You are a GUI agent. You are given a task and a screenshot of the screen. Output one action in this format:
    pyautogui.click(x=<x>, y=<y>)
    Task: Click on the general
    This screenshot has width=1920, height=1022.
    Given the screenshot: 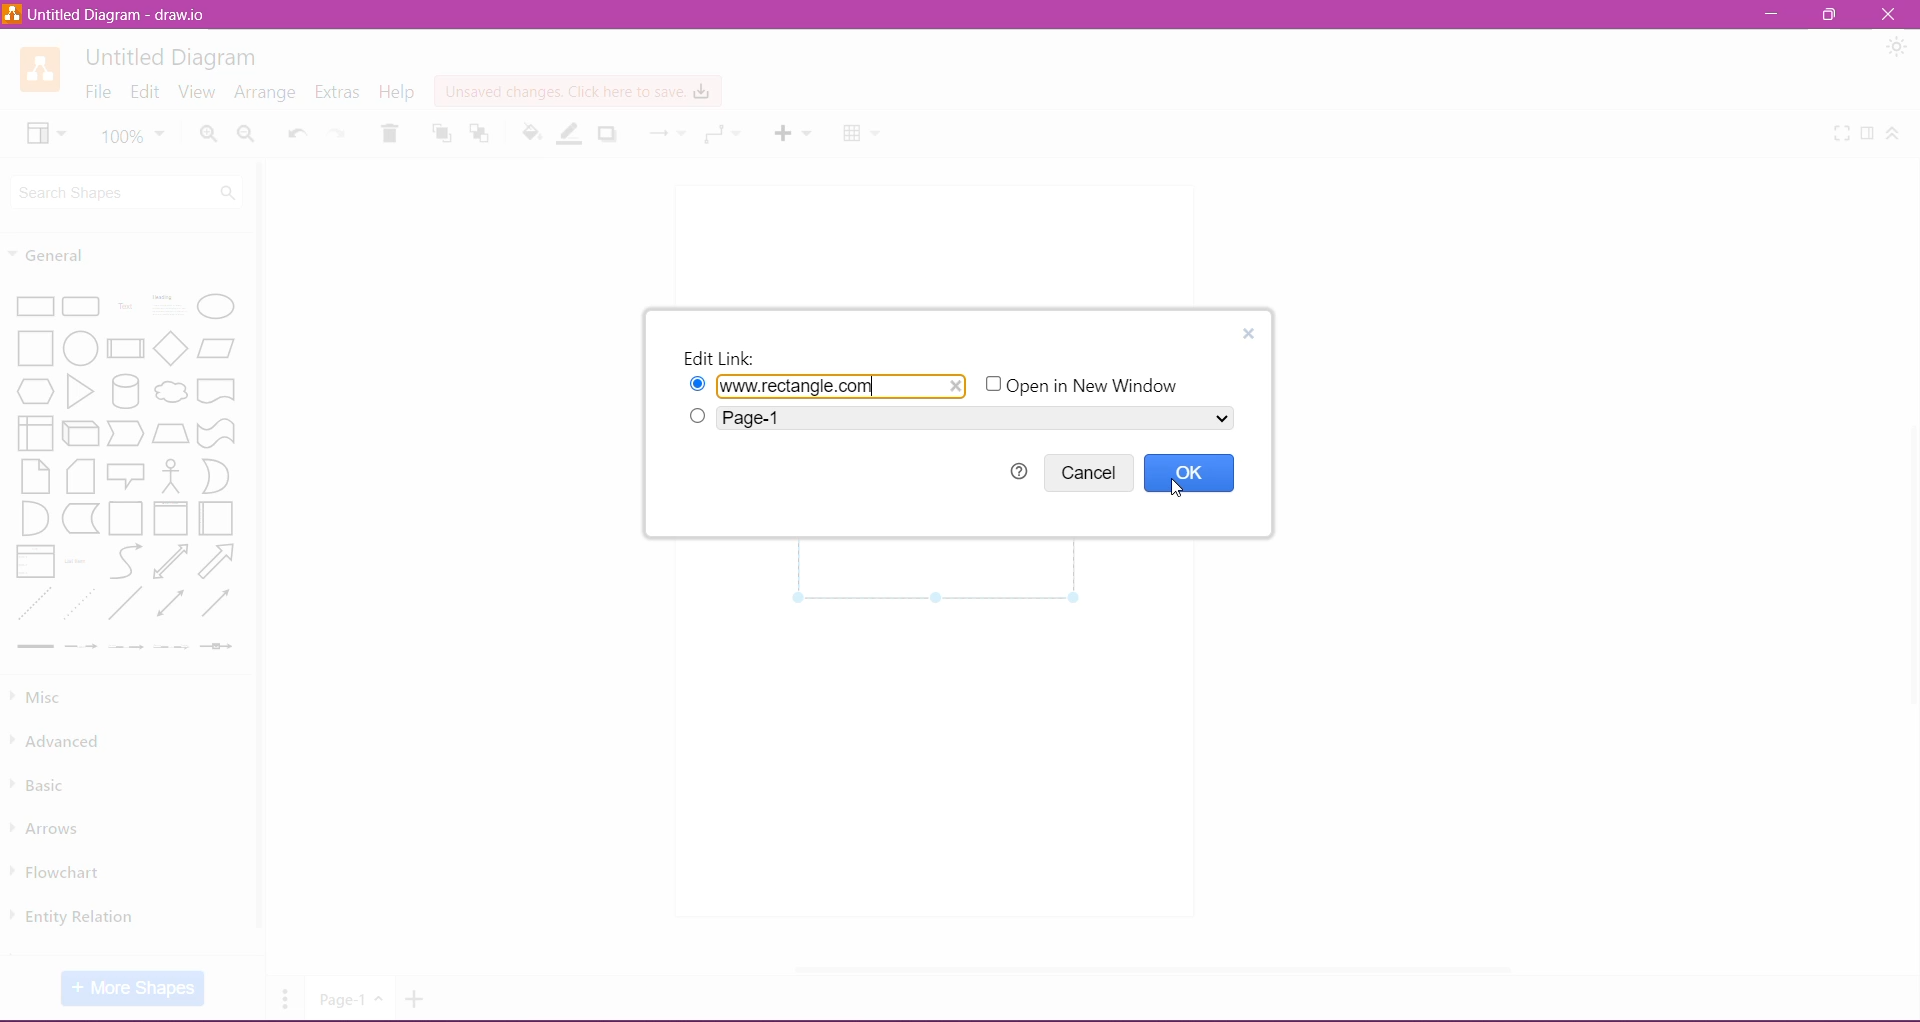 What is the action you would take?
    pyautogui.click(x=71, y=254)
    